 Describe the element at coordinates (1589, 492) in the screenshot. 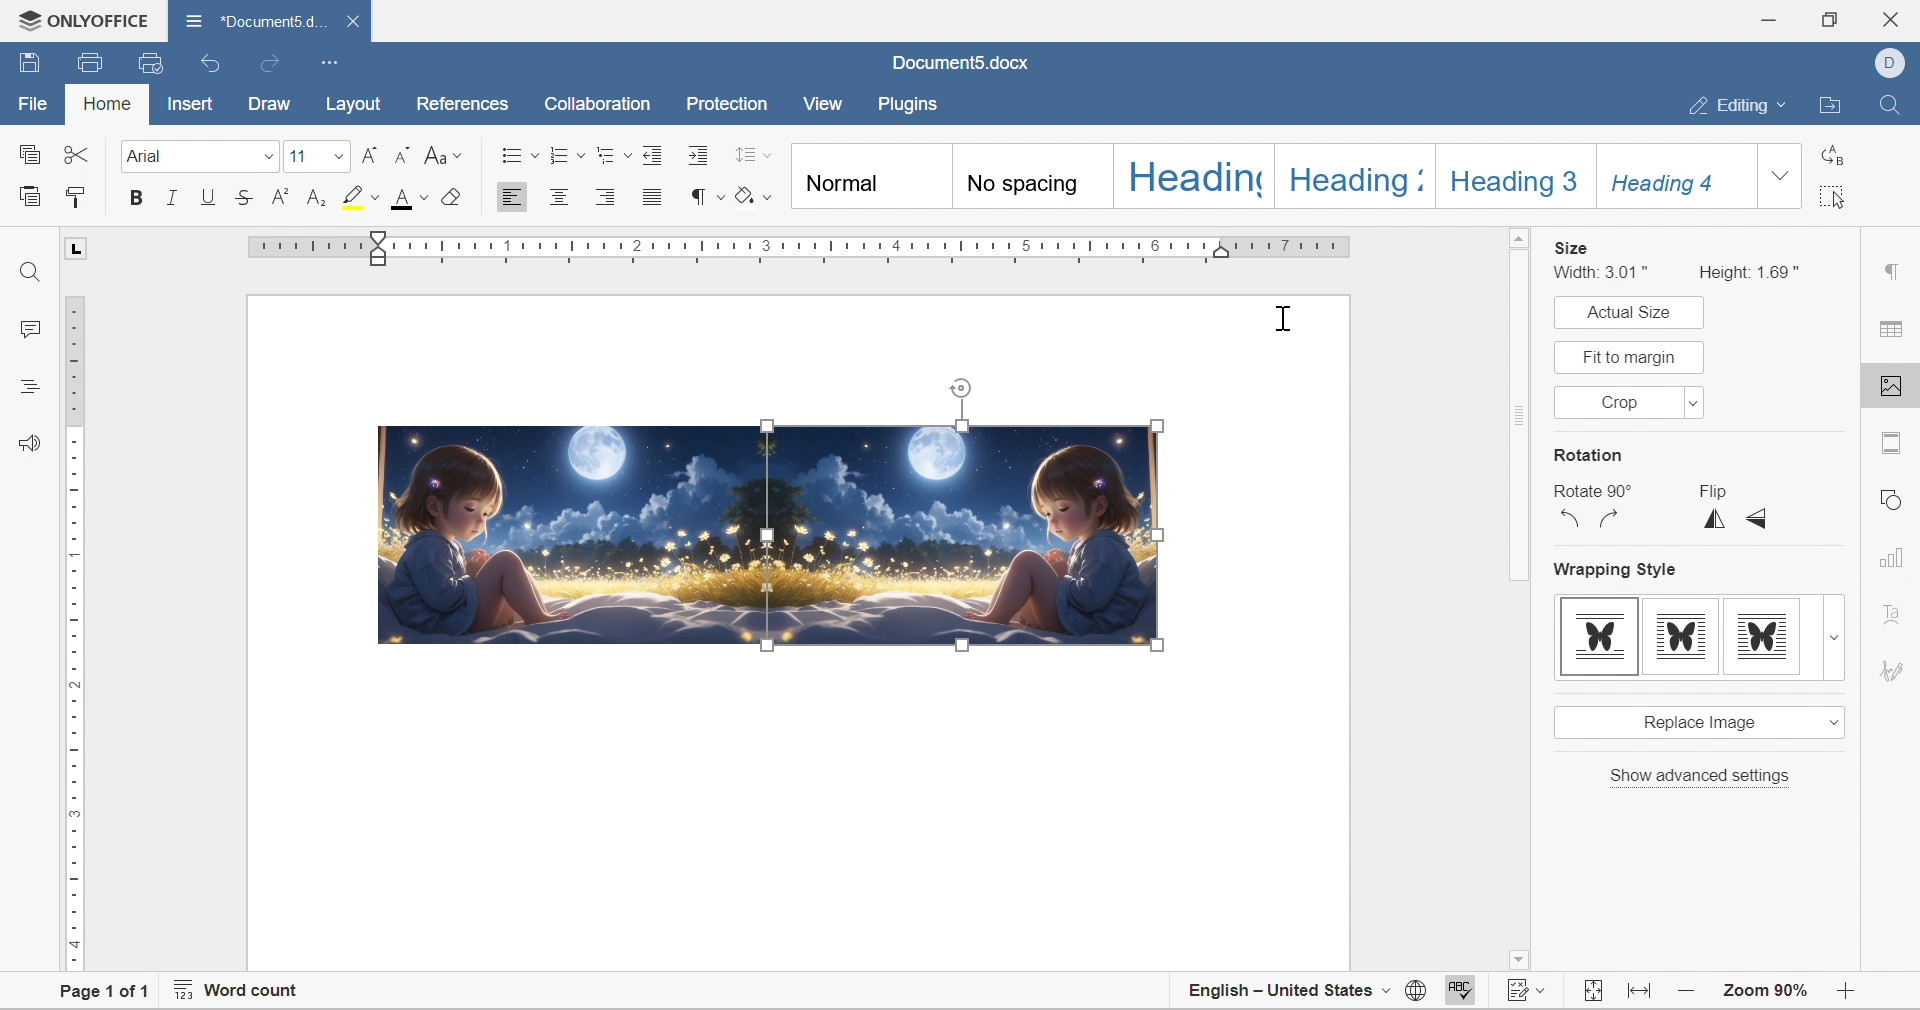

I see `rotate 90°` at that location.